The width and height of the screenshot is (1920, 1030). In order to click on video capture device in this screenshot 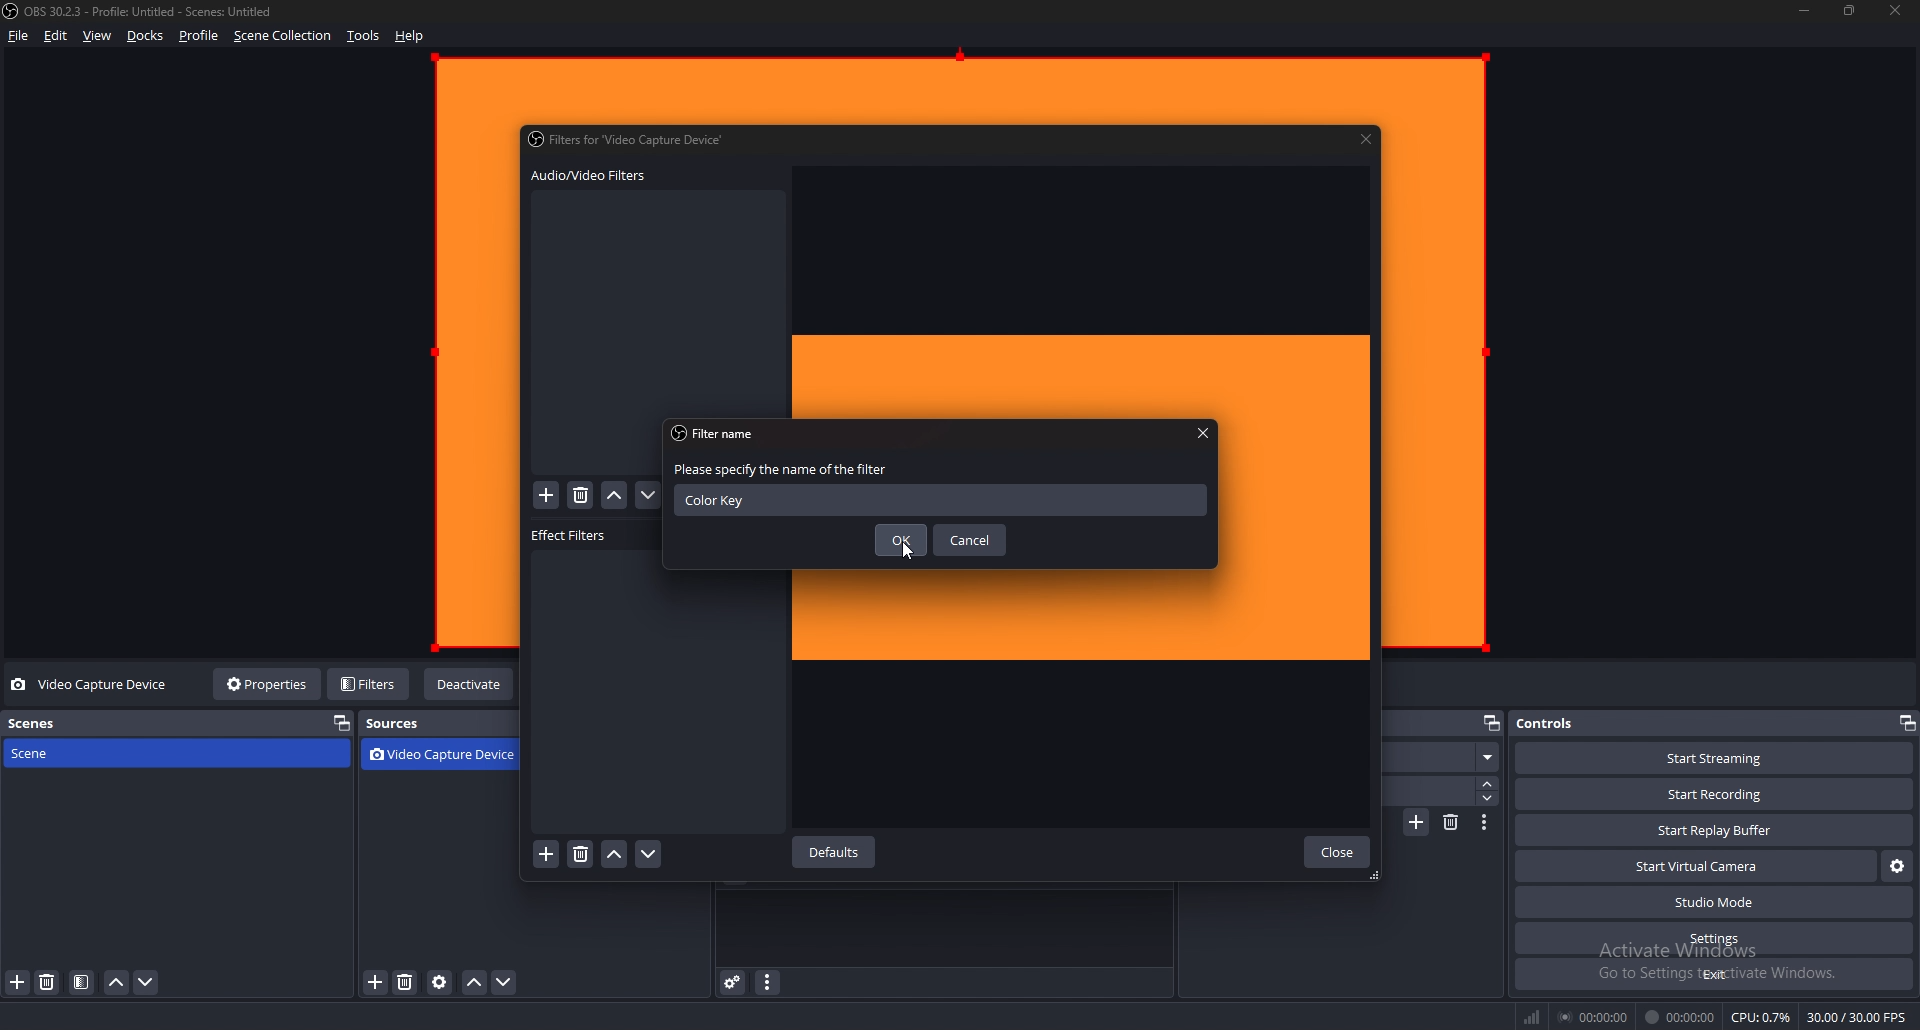, I will do `click(448, 756)`.